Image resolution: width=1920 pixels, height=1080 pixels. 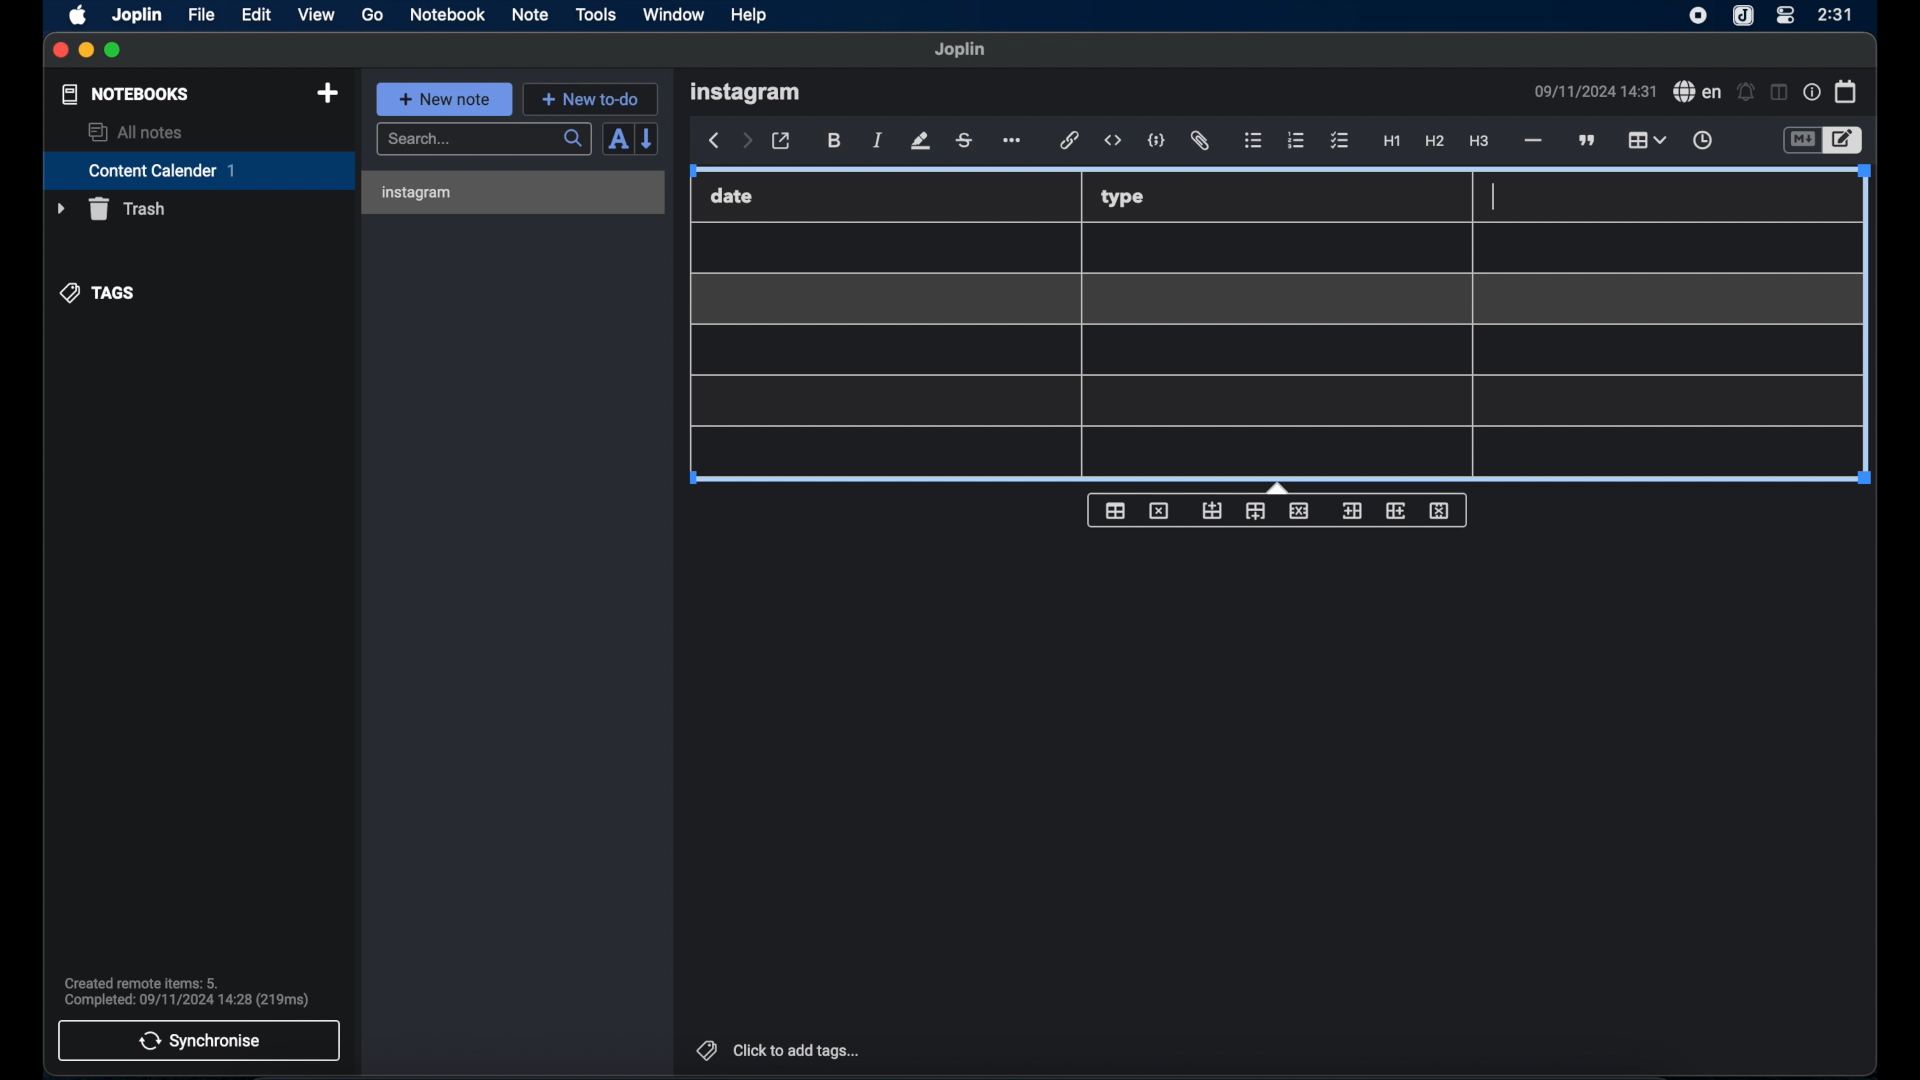 What do you see at coordinates (1779, 93) in the screenshot?
I see `toggle editor layout` at bounding box center [1779, 93].